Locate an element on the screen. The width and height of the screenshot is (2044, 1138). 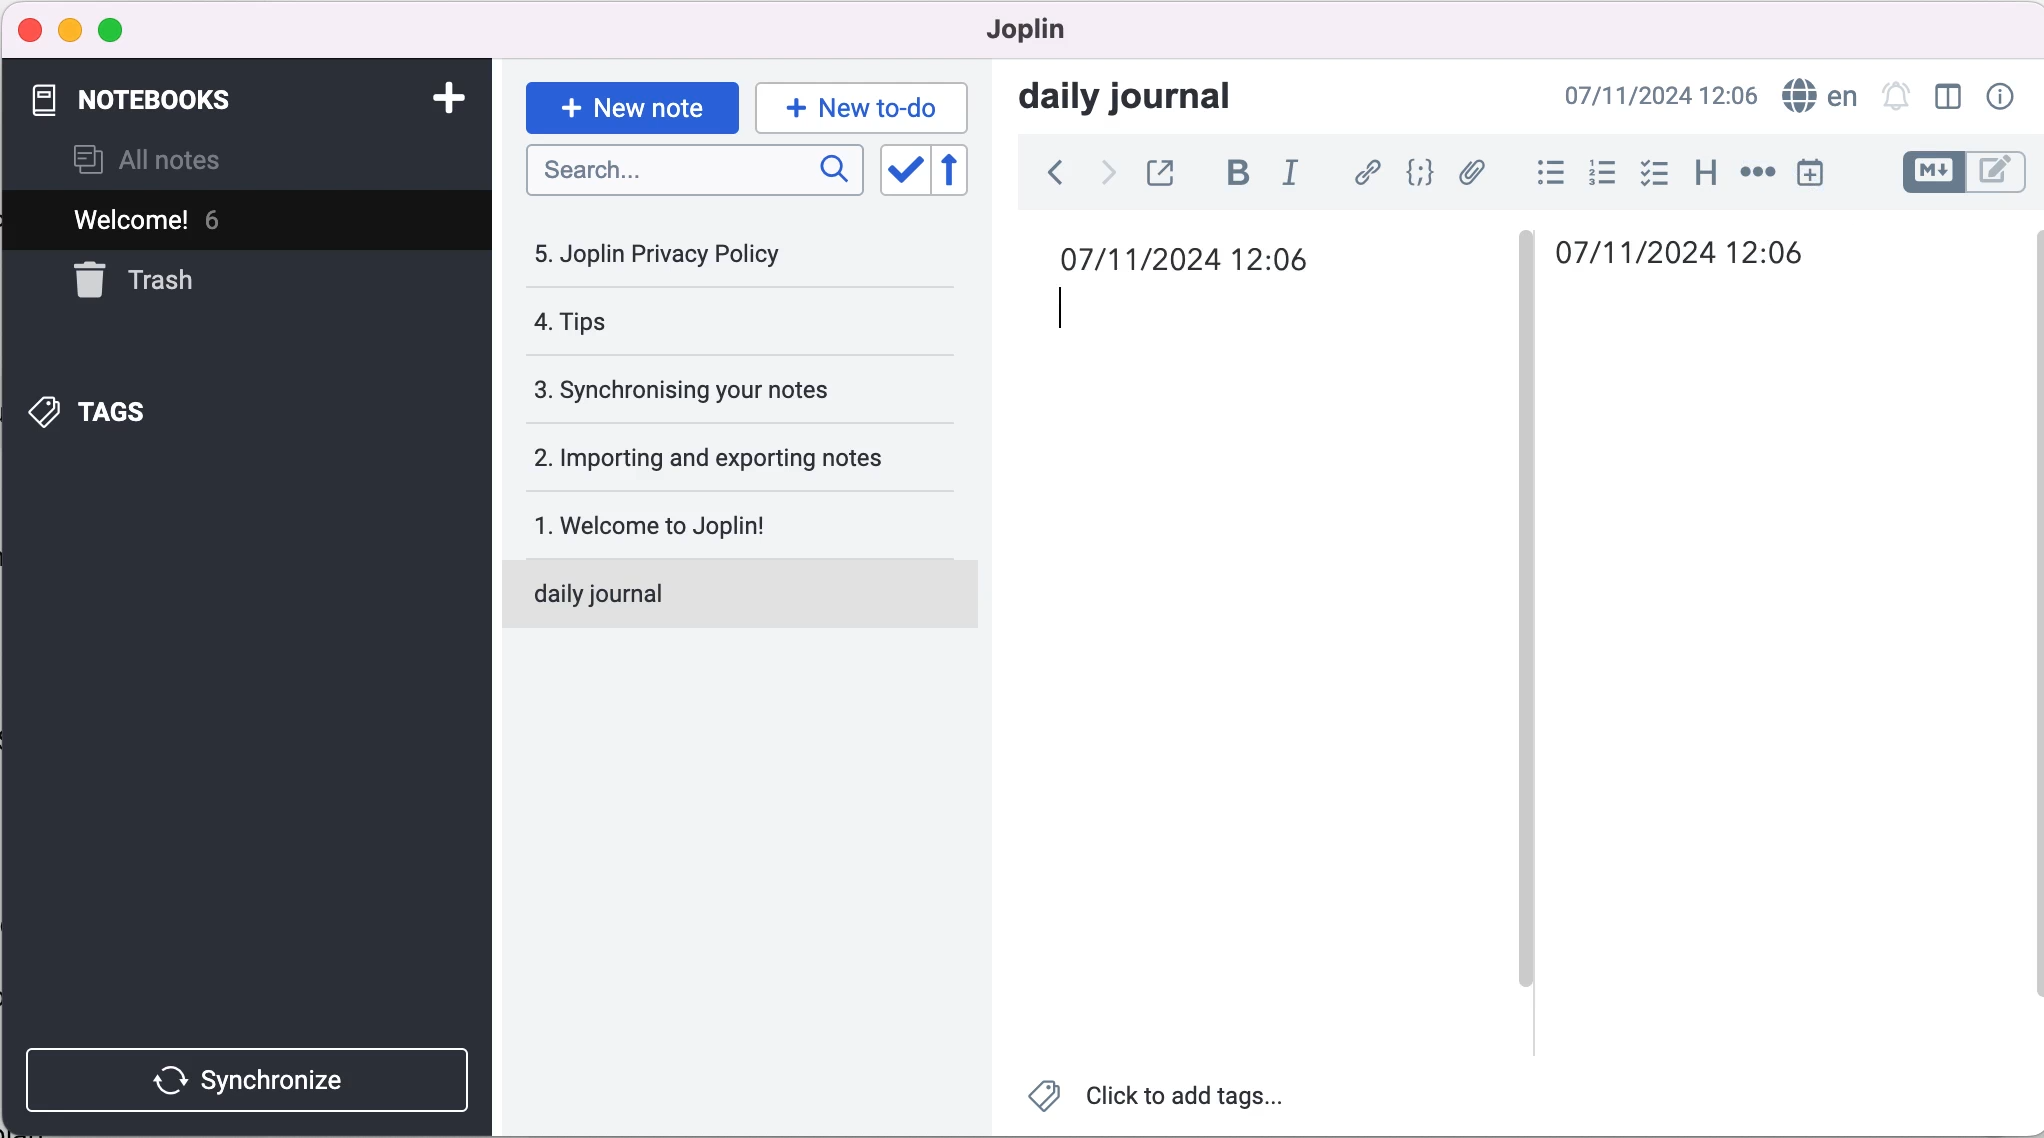
toggle external editing is located at coordinates (1165, 172).